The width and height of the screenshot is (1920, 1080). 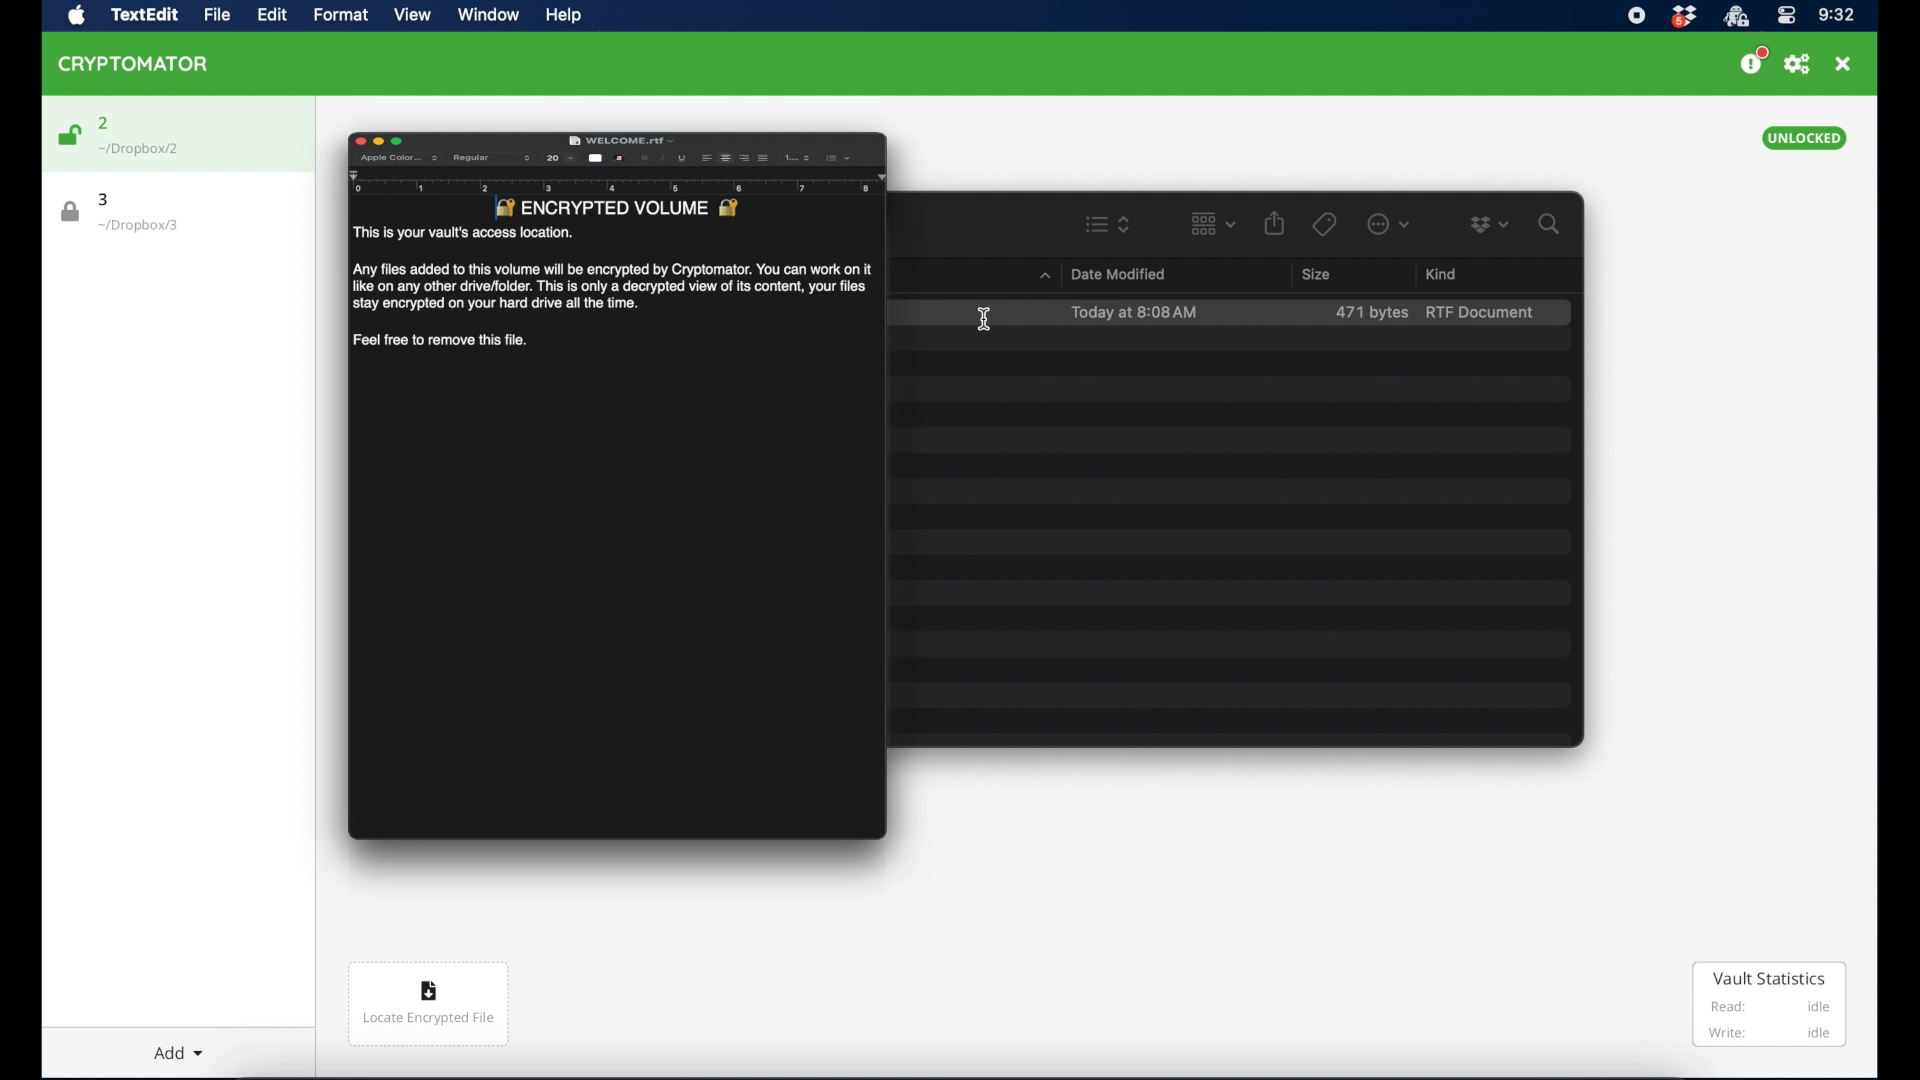 What do you see at coordinates (1754, 62) in the screenshot?
I see `support us` at bounding box center [1754, 62].